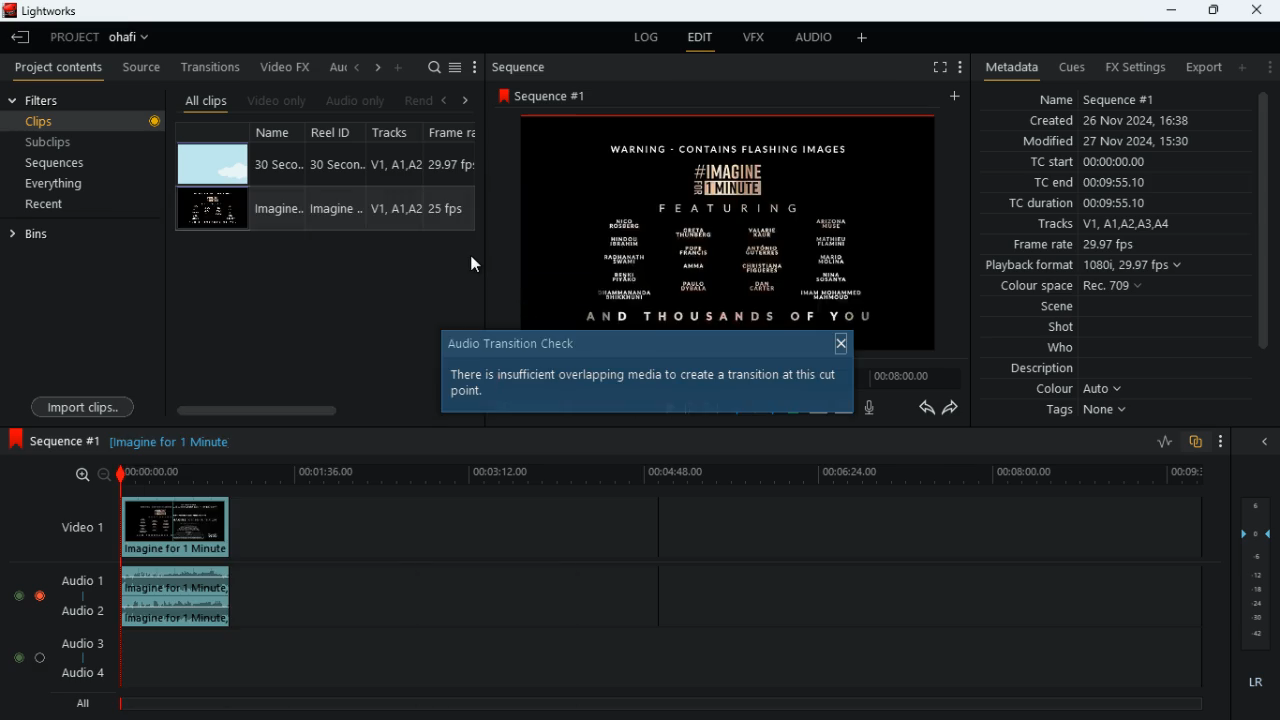  I want to click on colour space, so click(1066, 287).